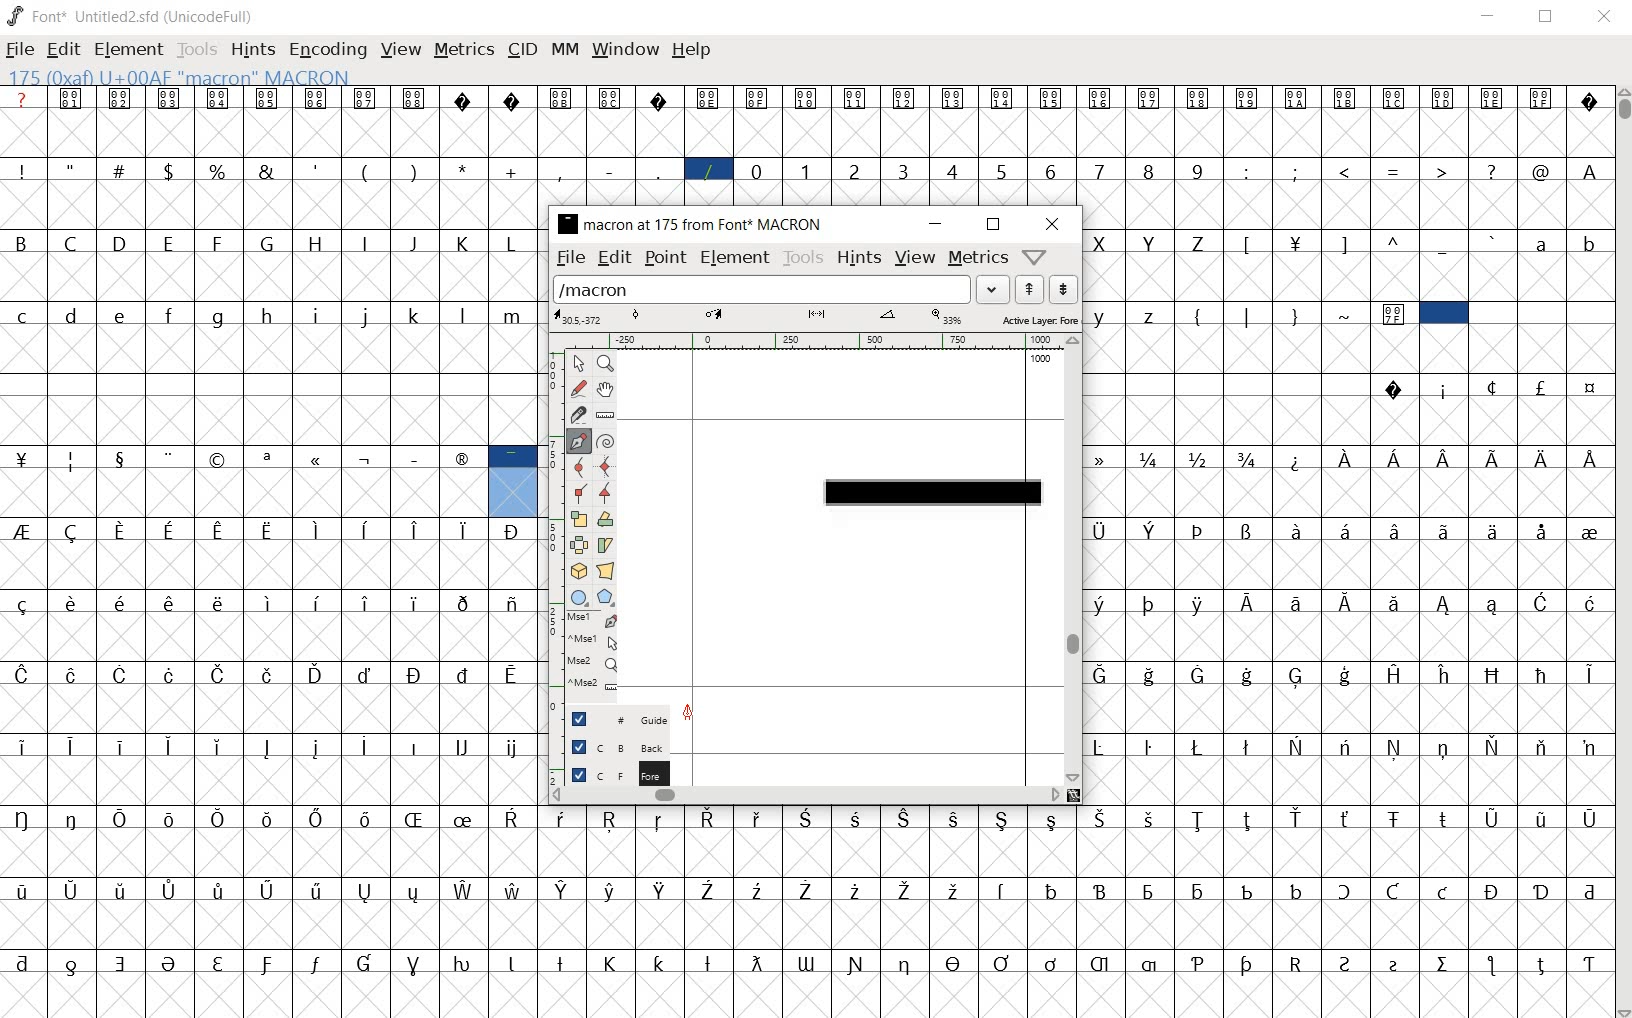 The image size is (1632, 1018). Describe the element at coordinates (1102, 243) in the screenshot. I see `X` at that location.